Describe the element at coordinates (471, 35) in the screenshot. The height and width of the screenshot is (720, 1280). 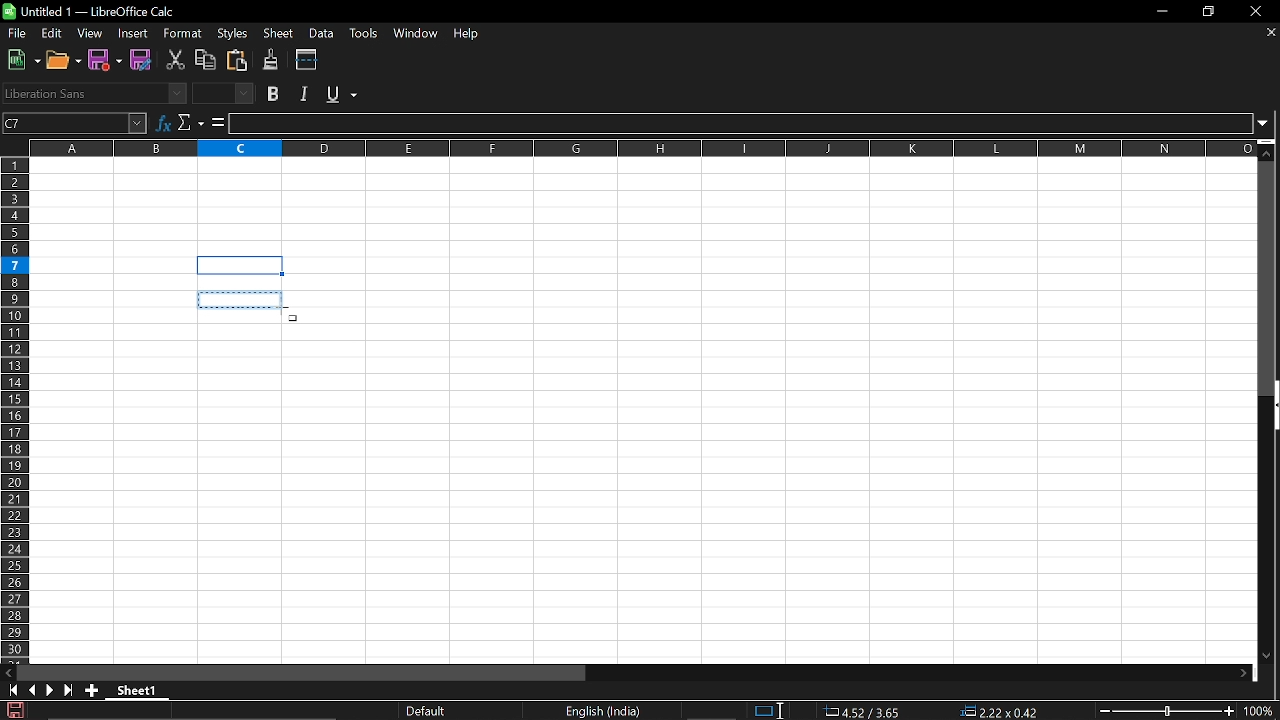
I see `HElp` at that location.